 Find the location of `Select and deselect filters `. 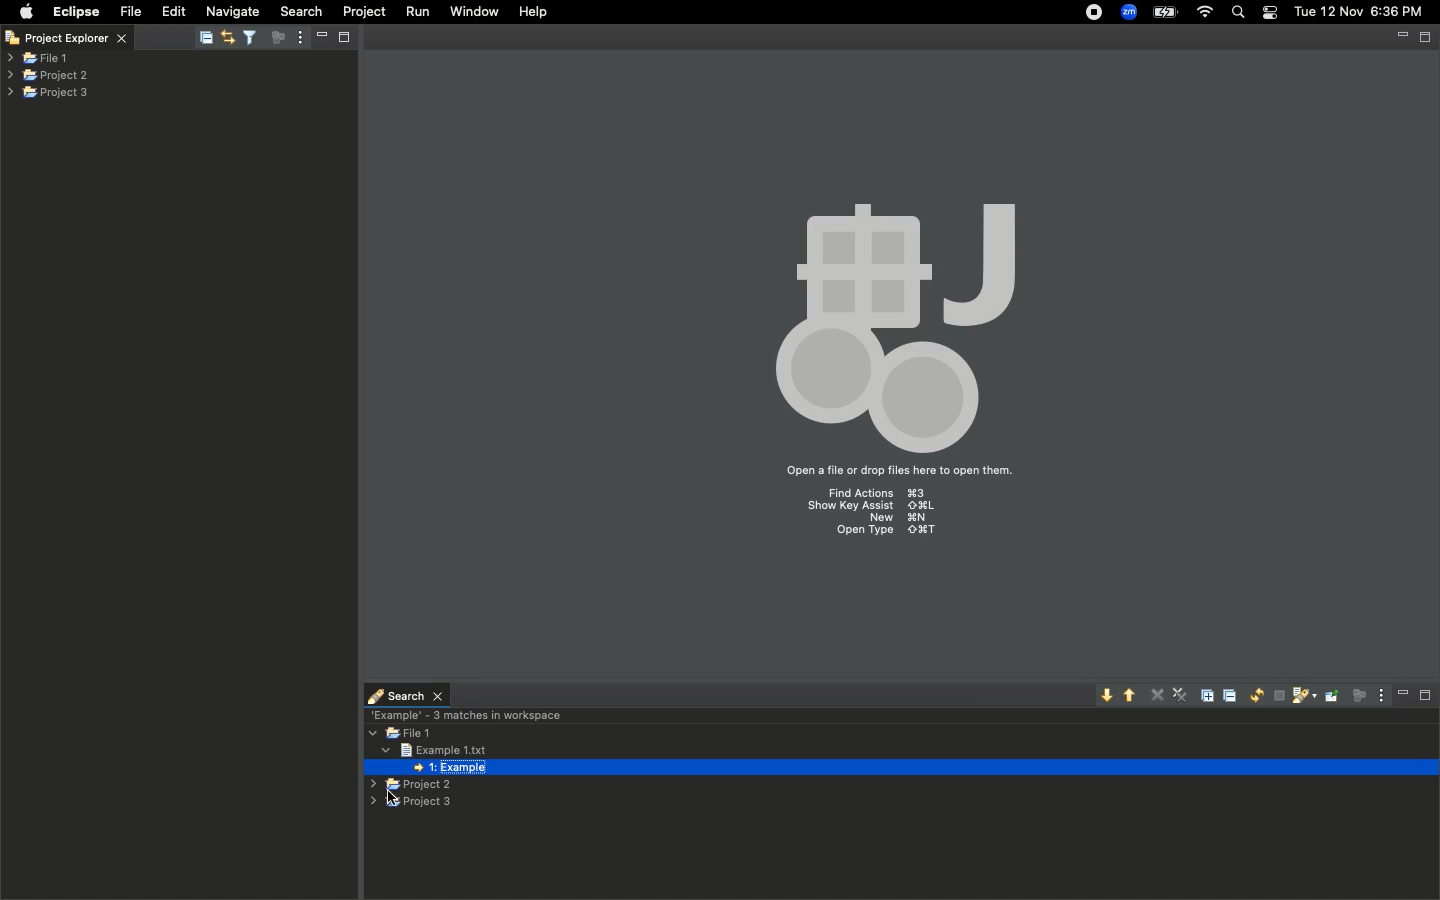

Select and deselect filters  is located at coordinates (254, 35).